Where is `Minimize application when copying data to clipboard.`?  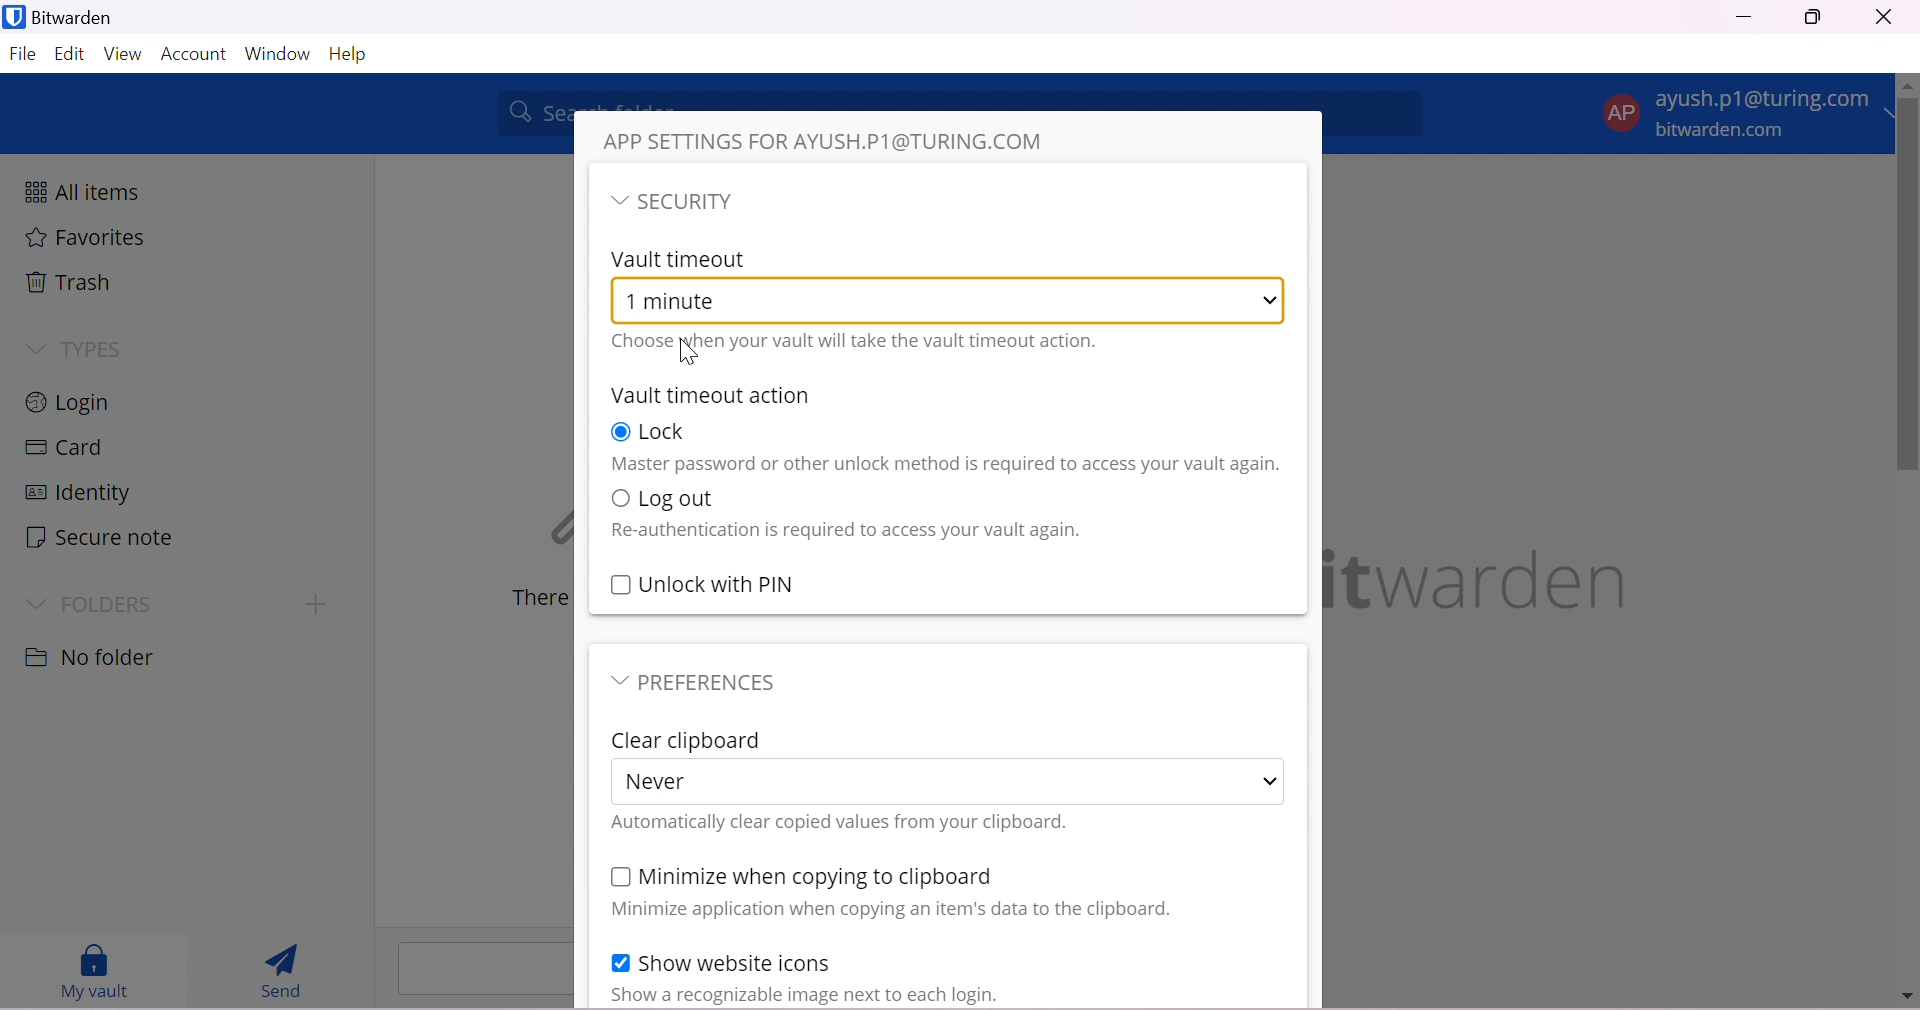
Minimize application when copying data to clipboard. is located at coordinates (889, 912).